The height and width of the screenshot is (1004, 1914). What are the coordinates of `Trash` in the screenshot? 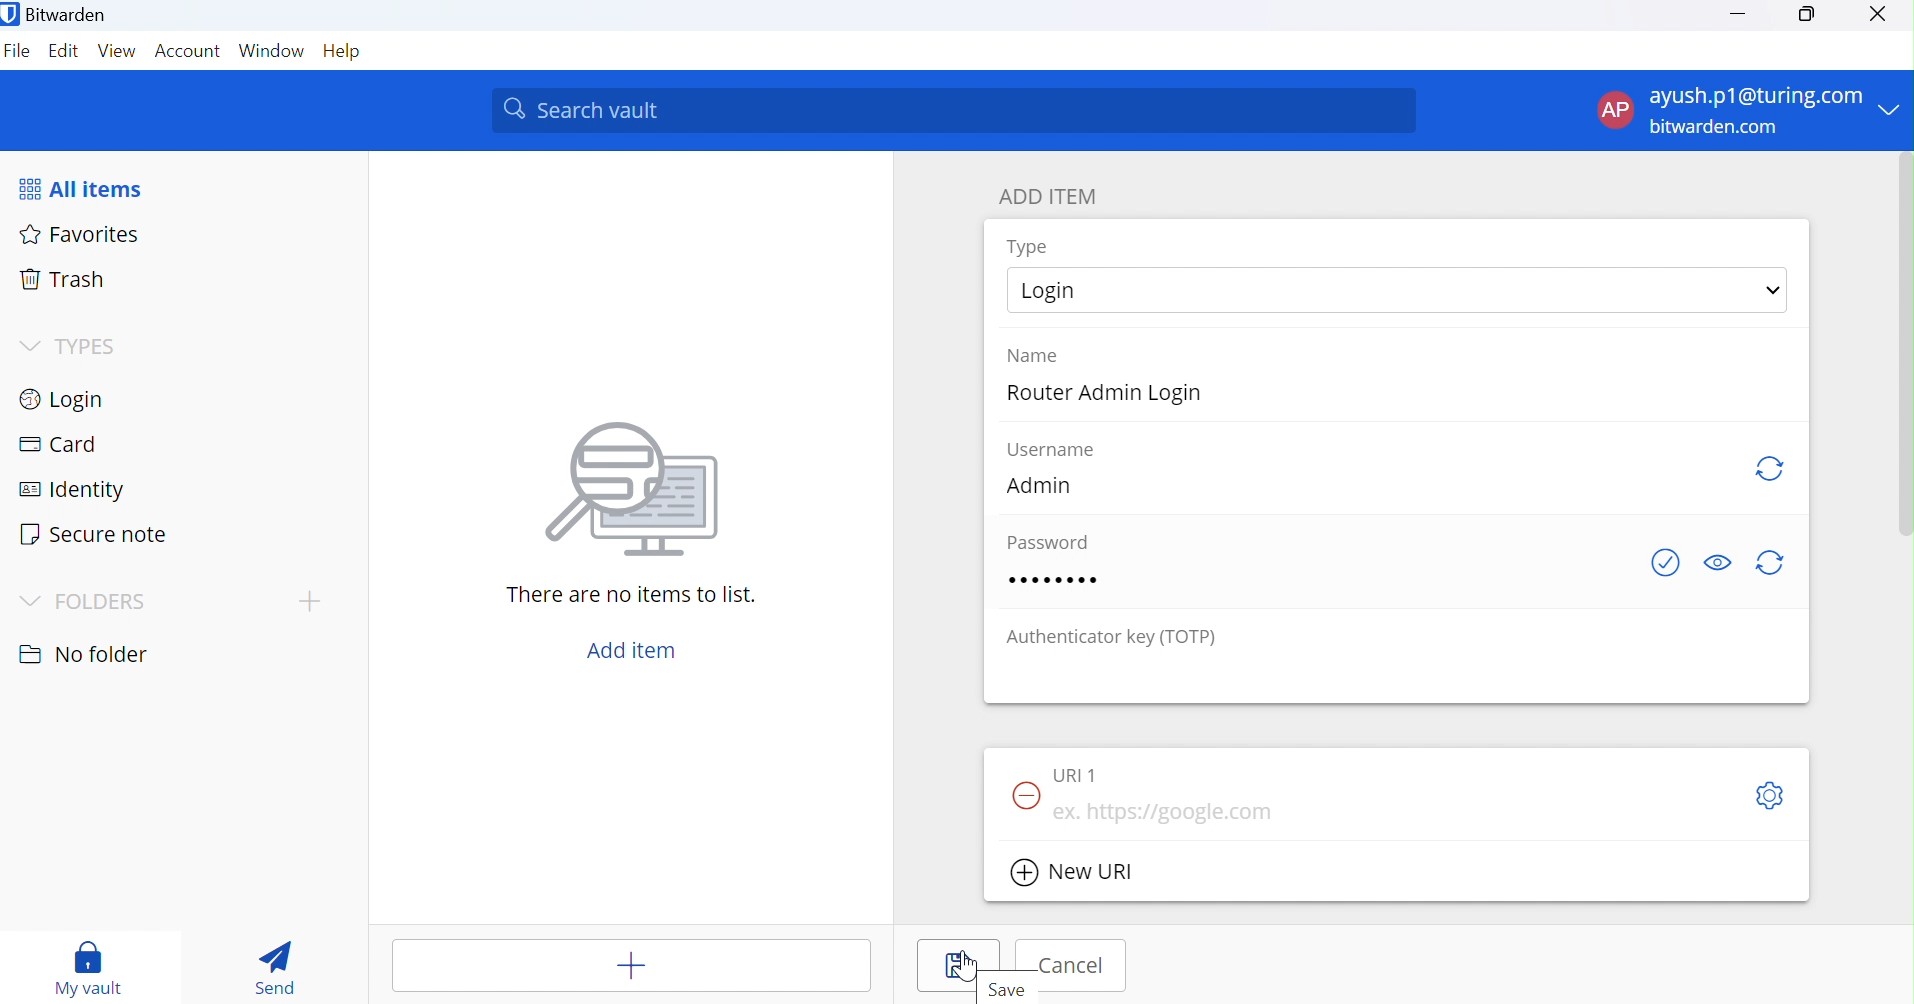 It's located at (64, 282).